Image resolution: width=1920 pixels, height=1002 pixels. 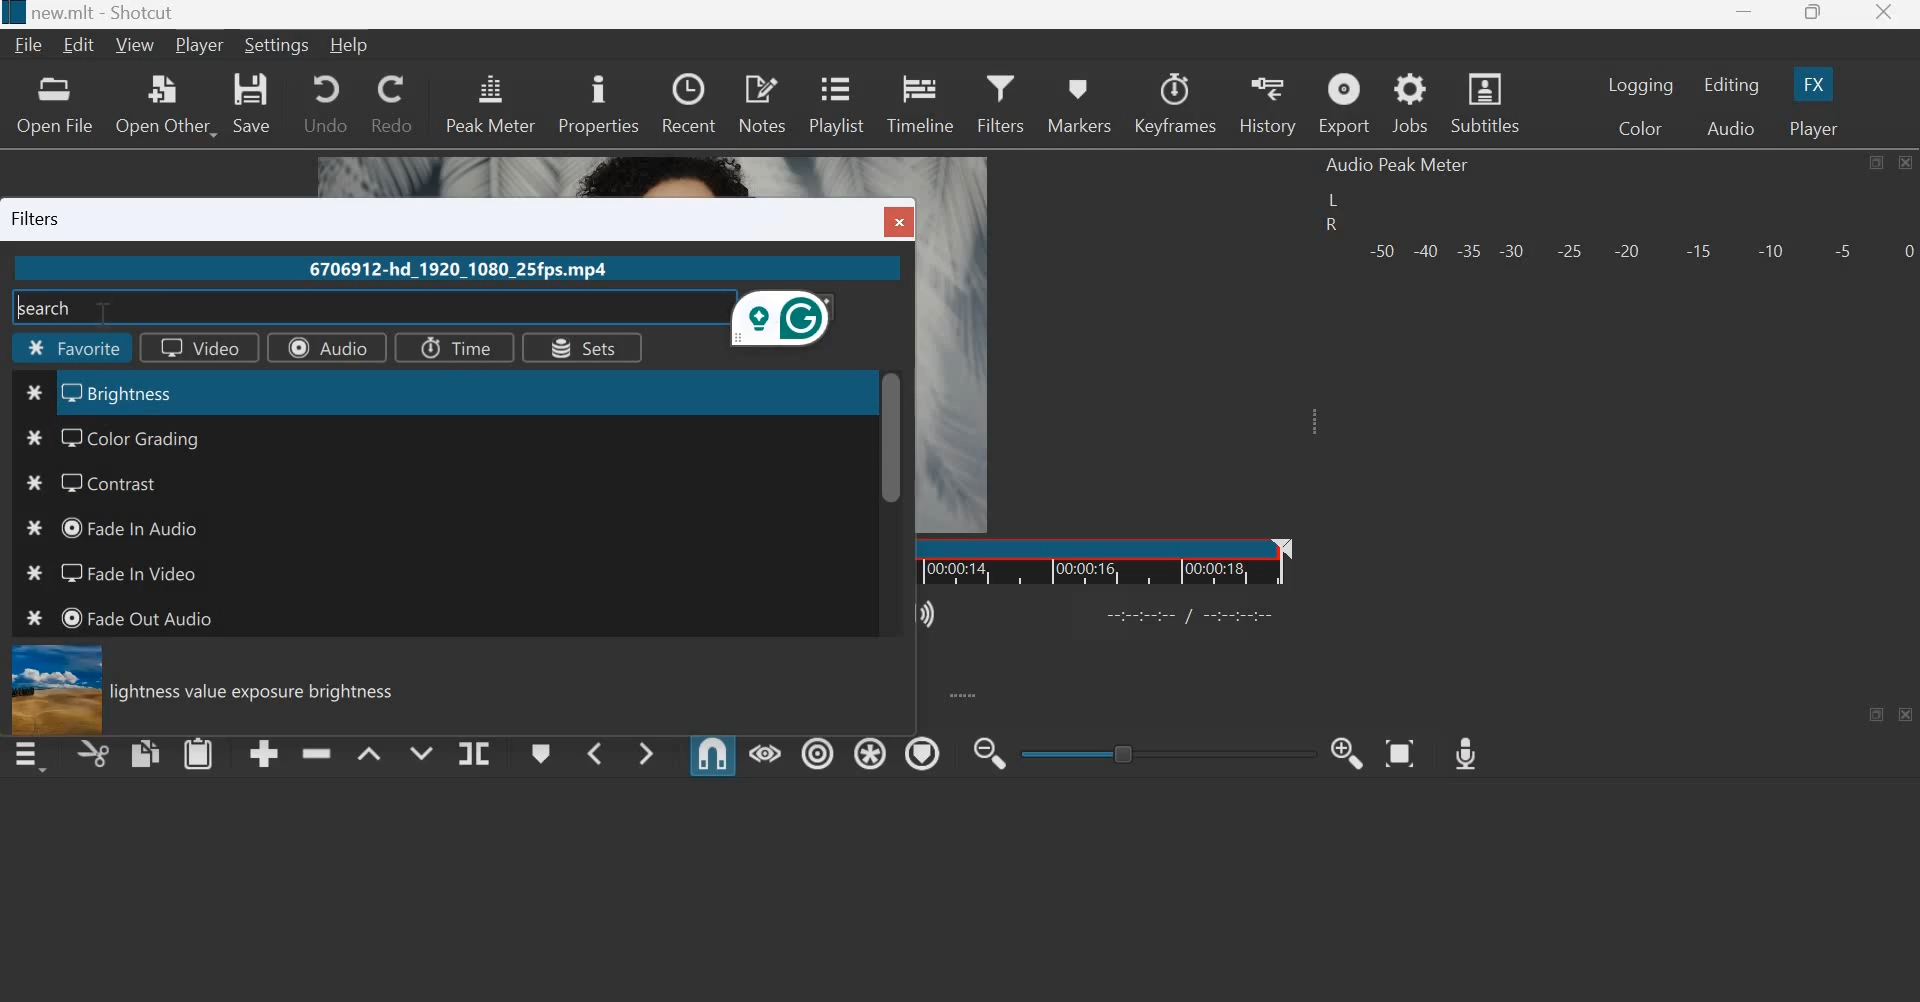 What do you see at coordinates (200, 46) in the screenshot?
I see `Player` at bounding box center [200, 46].